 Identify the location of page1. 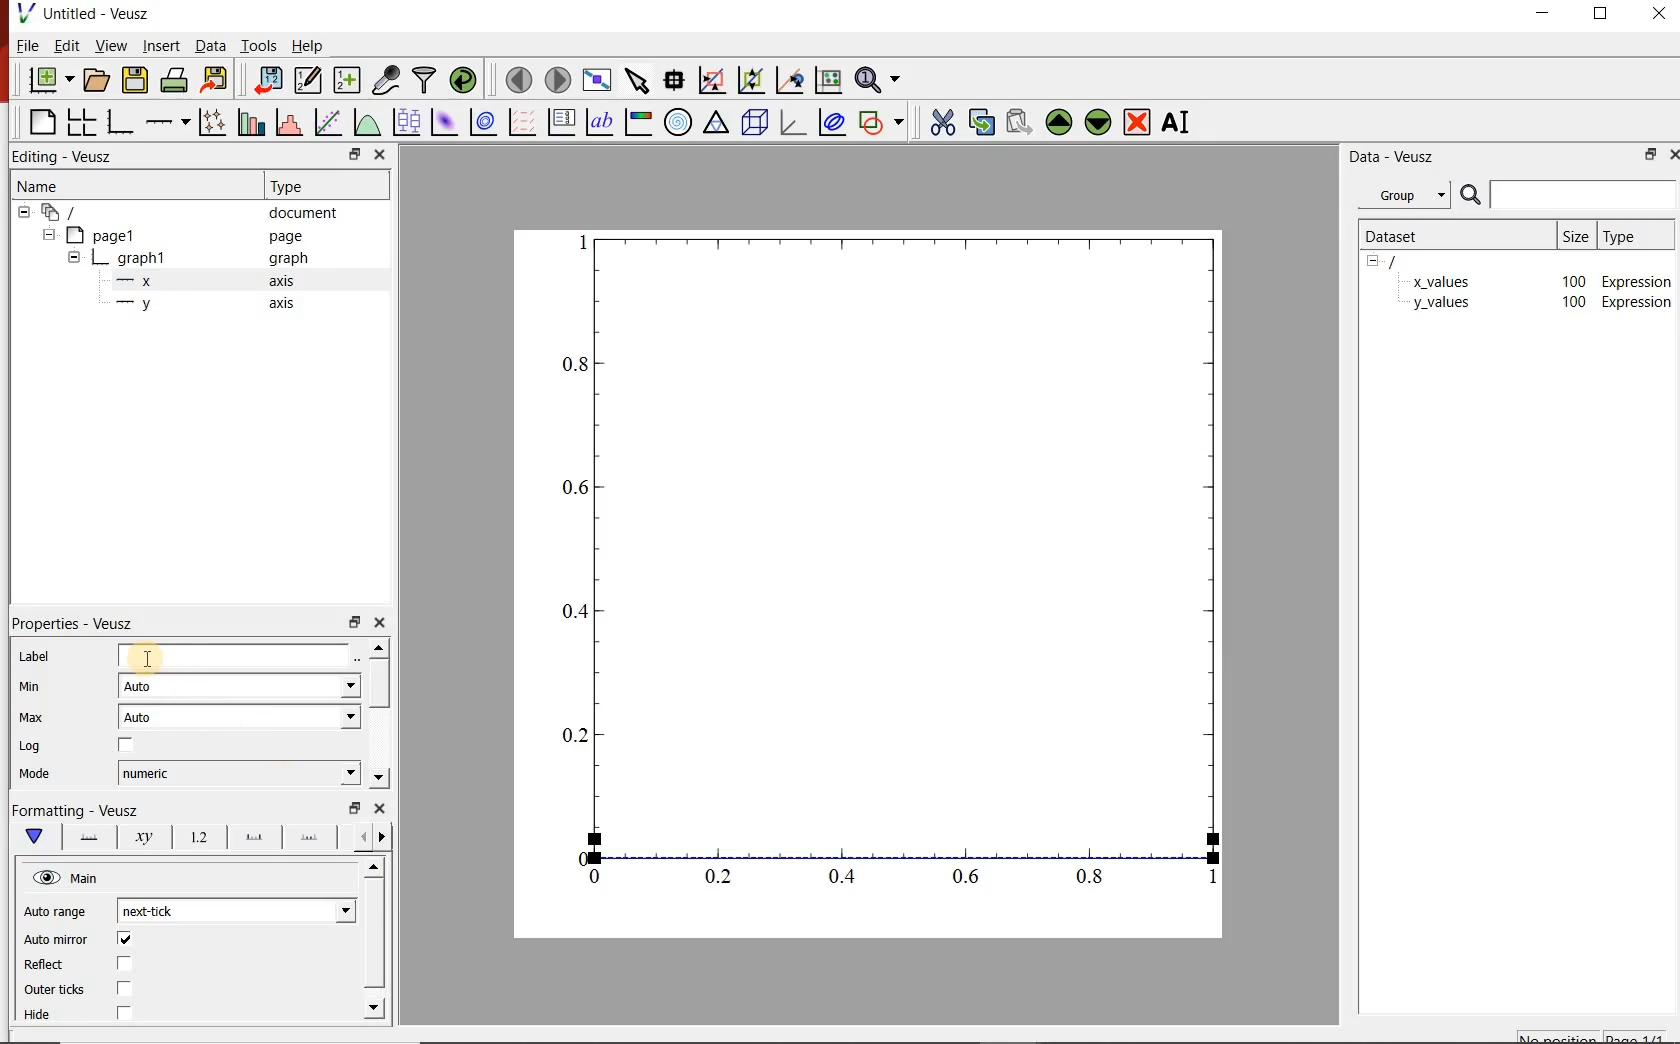
(109, 233).